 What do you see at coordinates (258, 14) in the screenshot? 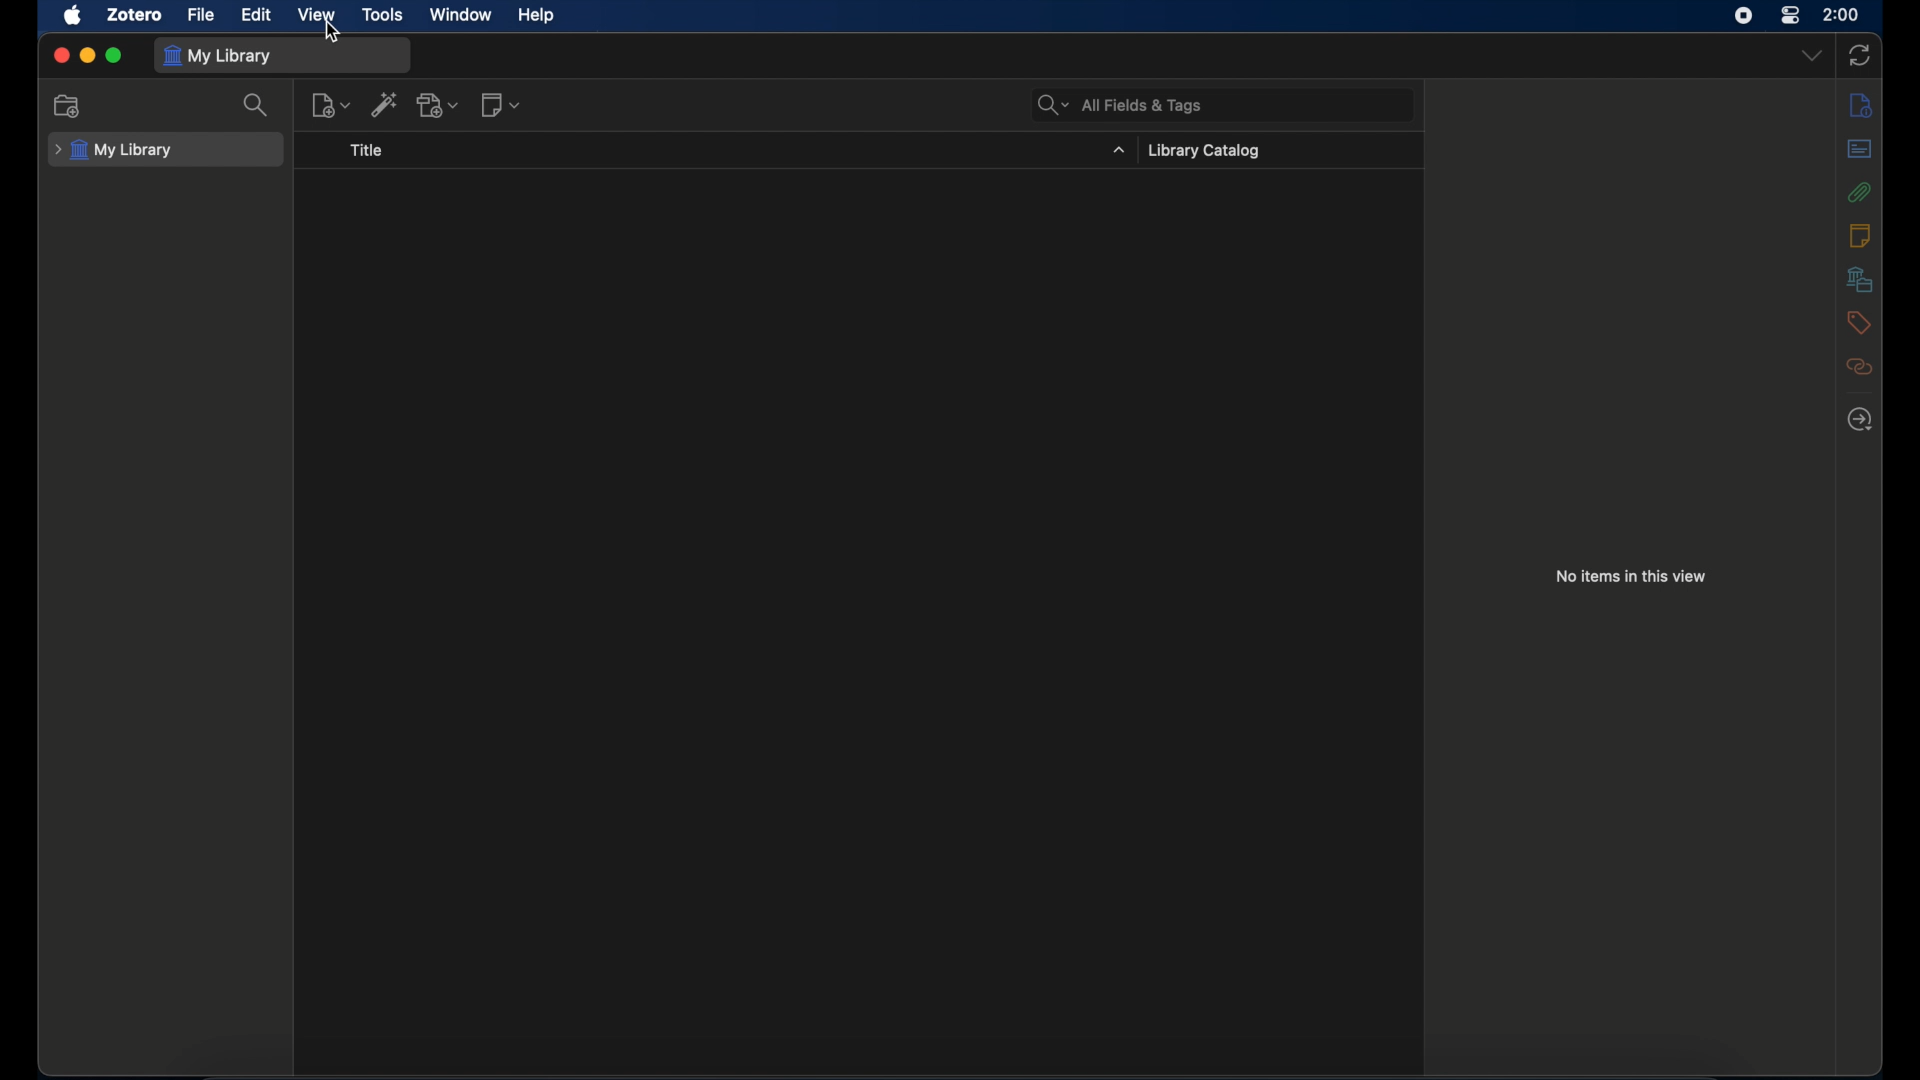
I see `edit` at bounding box center [258, 14].